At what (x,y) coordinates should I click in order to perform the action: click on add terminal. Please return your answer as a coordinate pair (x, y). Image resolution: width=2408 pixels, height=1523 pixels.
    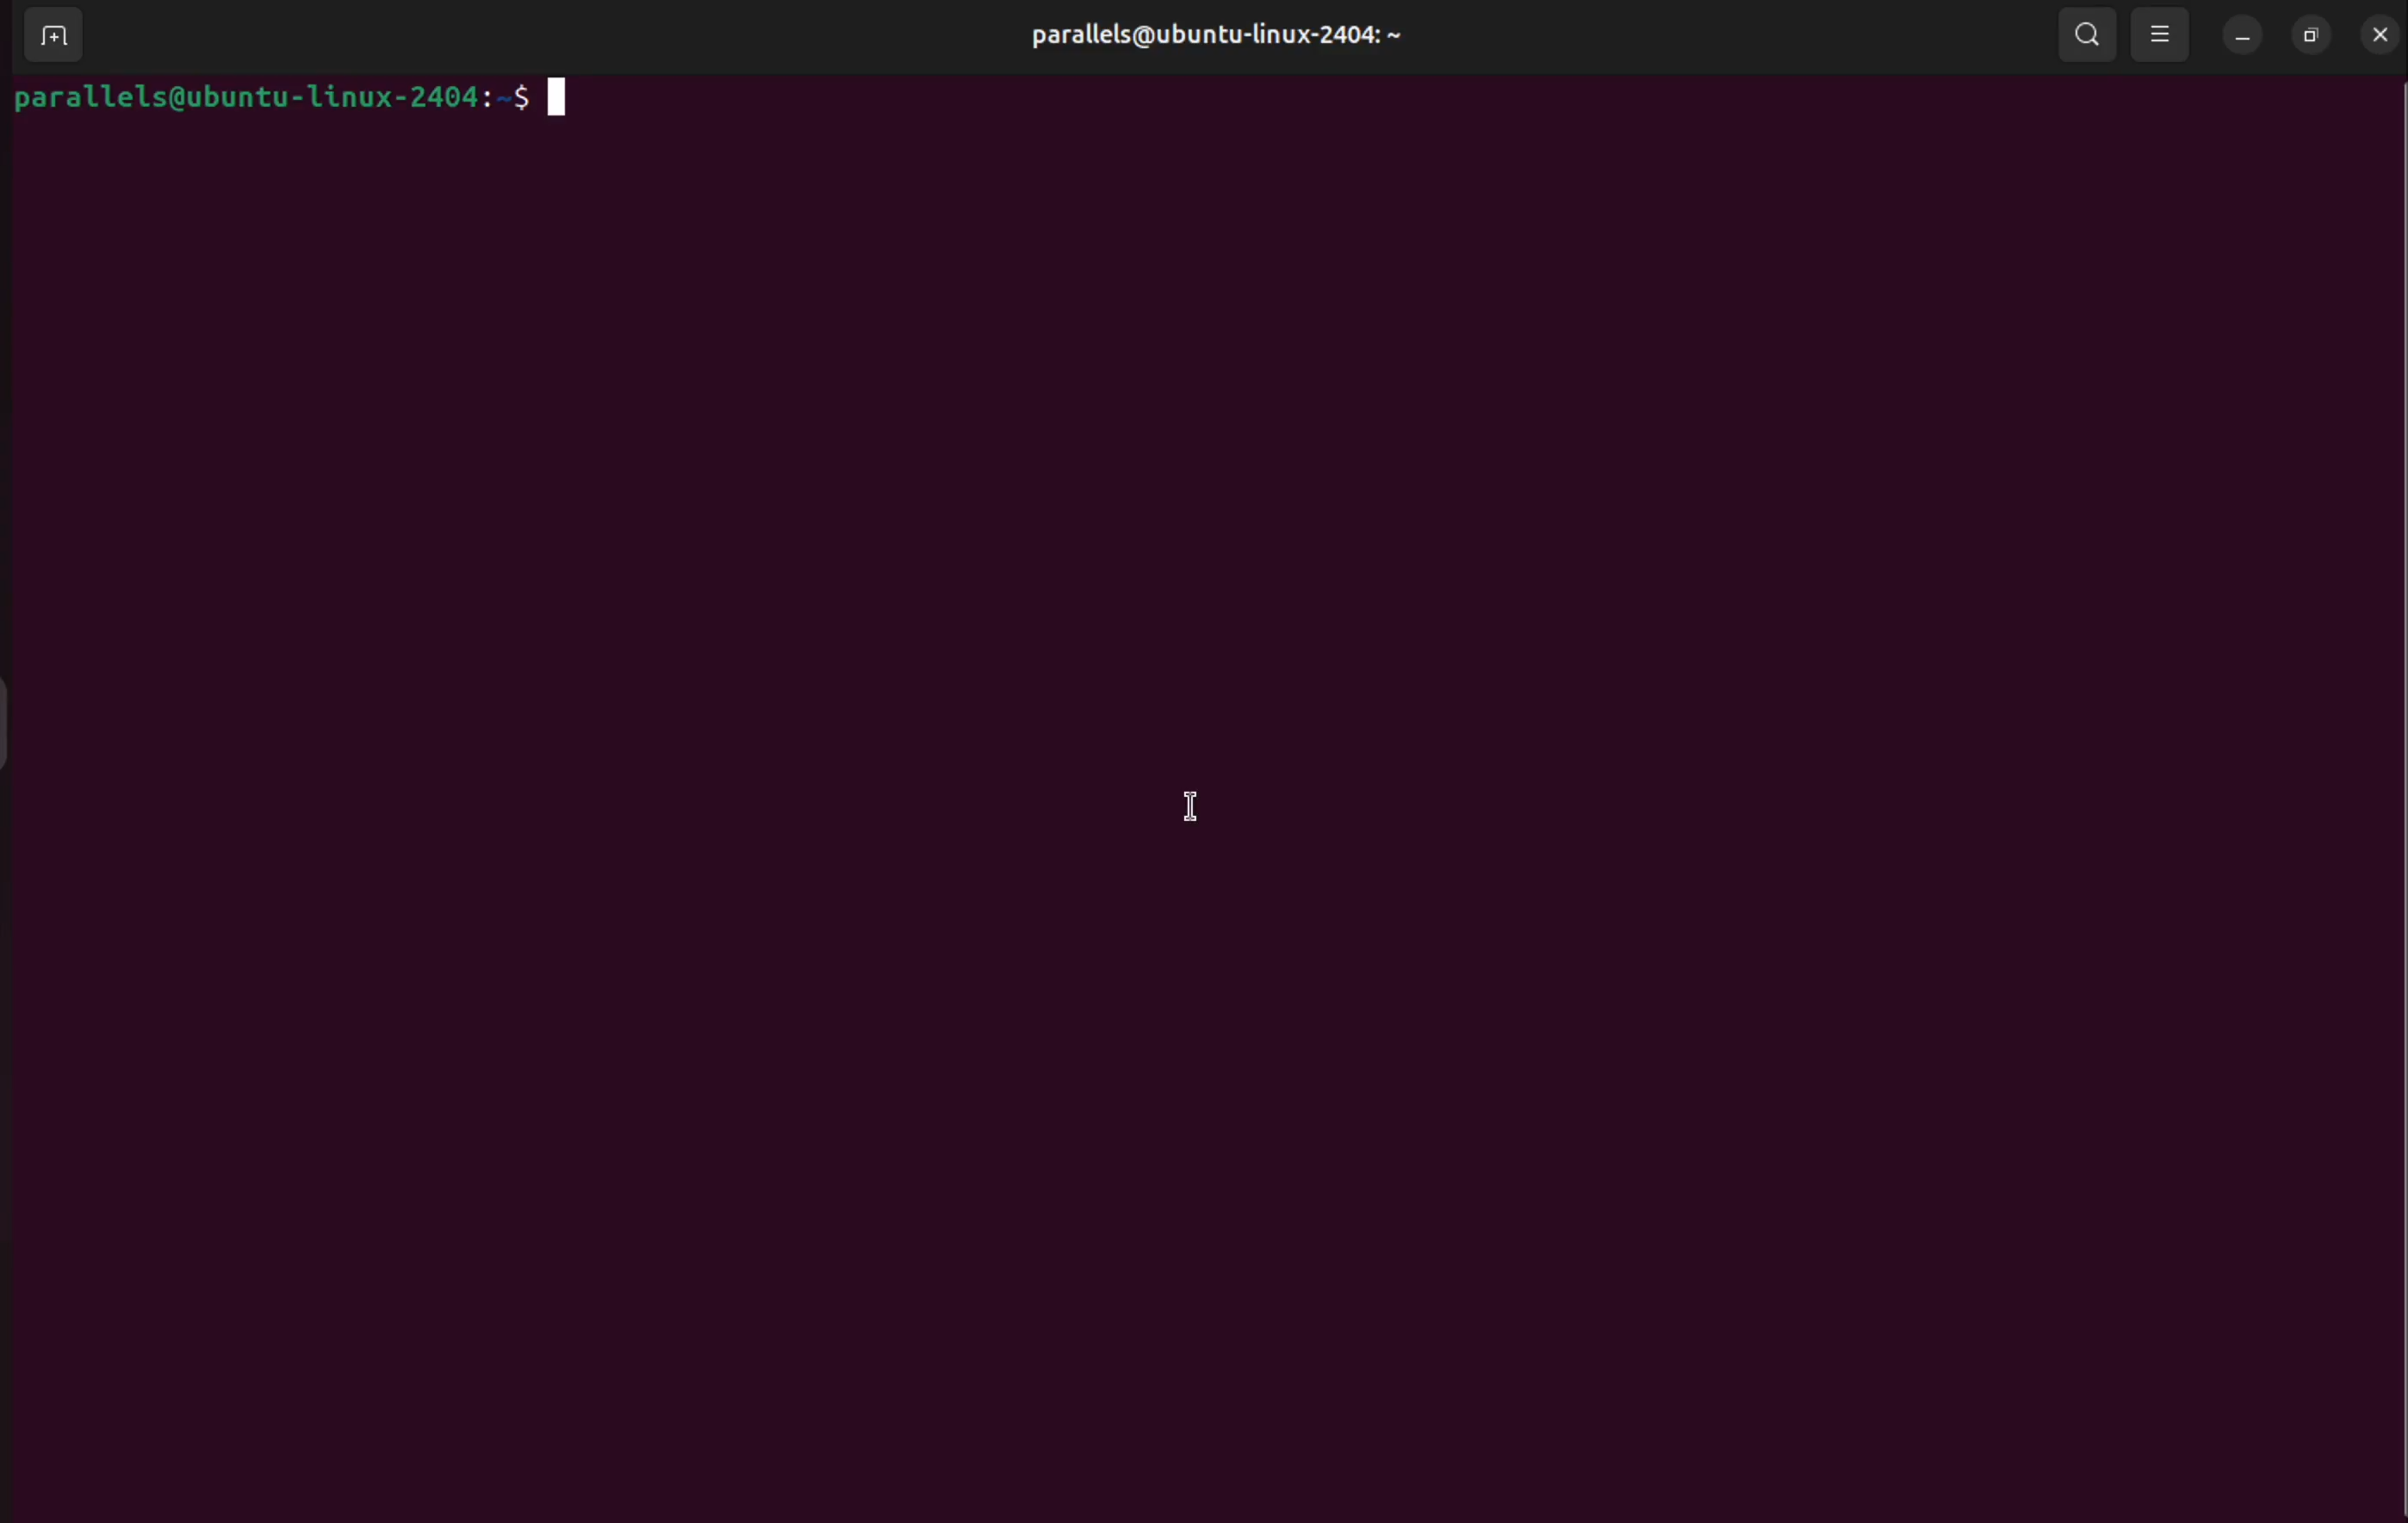
    Looking at the image, I should click on (47, 35).